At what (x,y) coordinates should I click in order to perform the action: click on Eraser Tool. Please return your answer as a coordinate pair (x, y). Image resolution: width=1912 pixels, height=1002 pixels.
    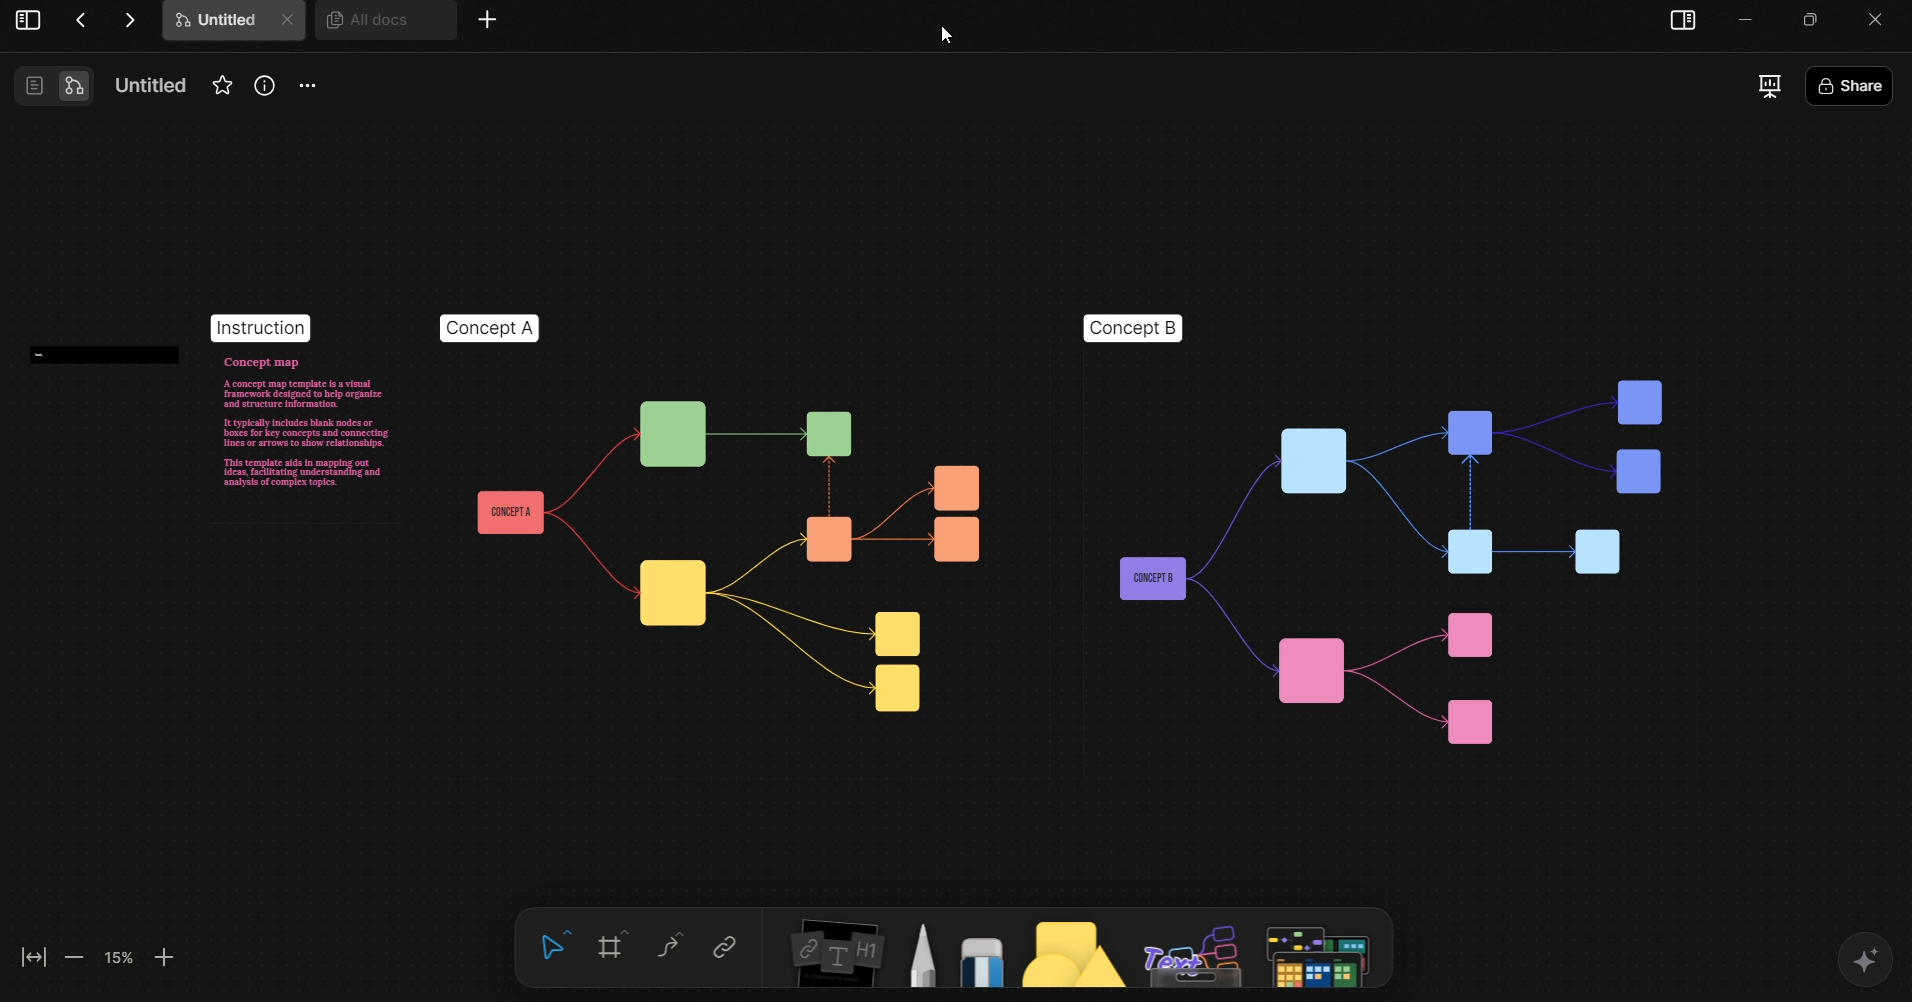
    Looking at the image, I should click on (981, 954).